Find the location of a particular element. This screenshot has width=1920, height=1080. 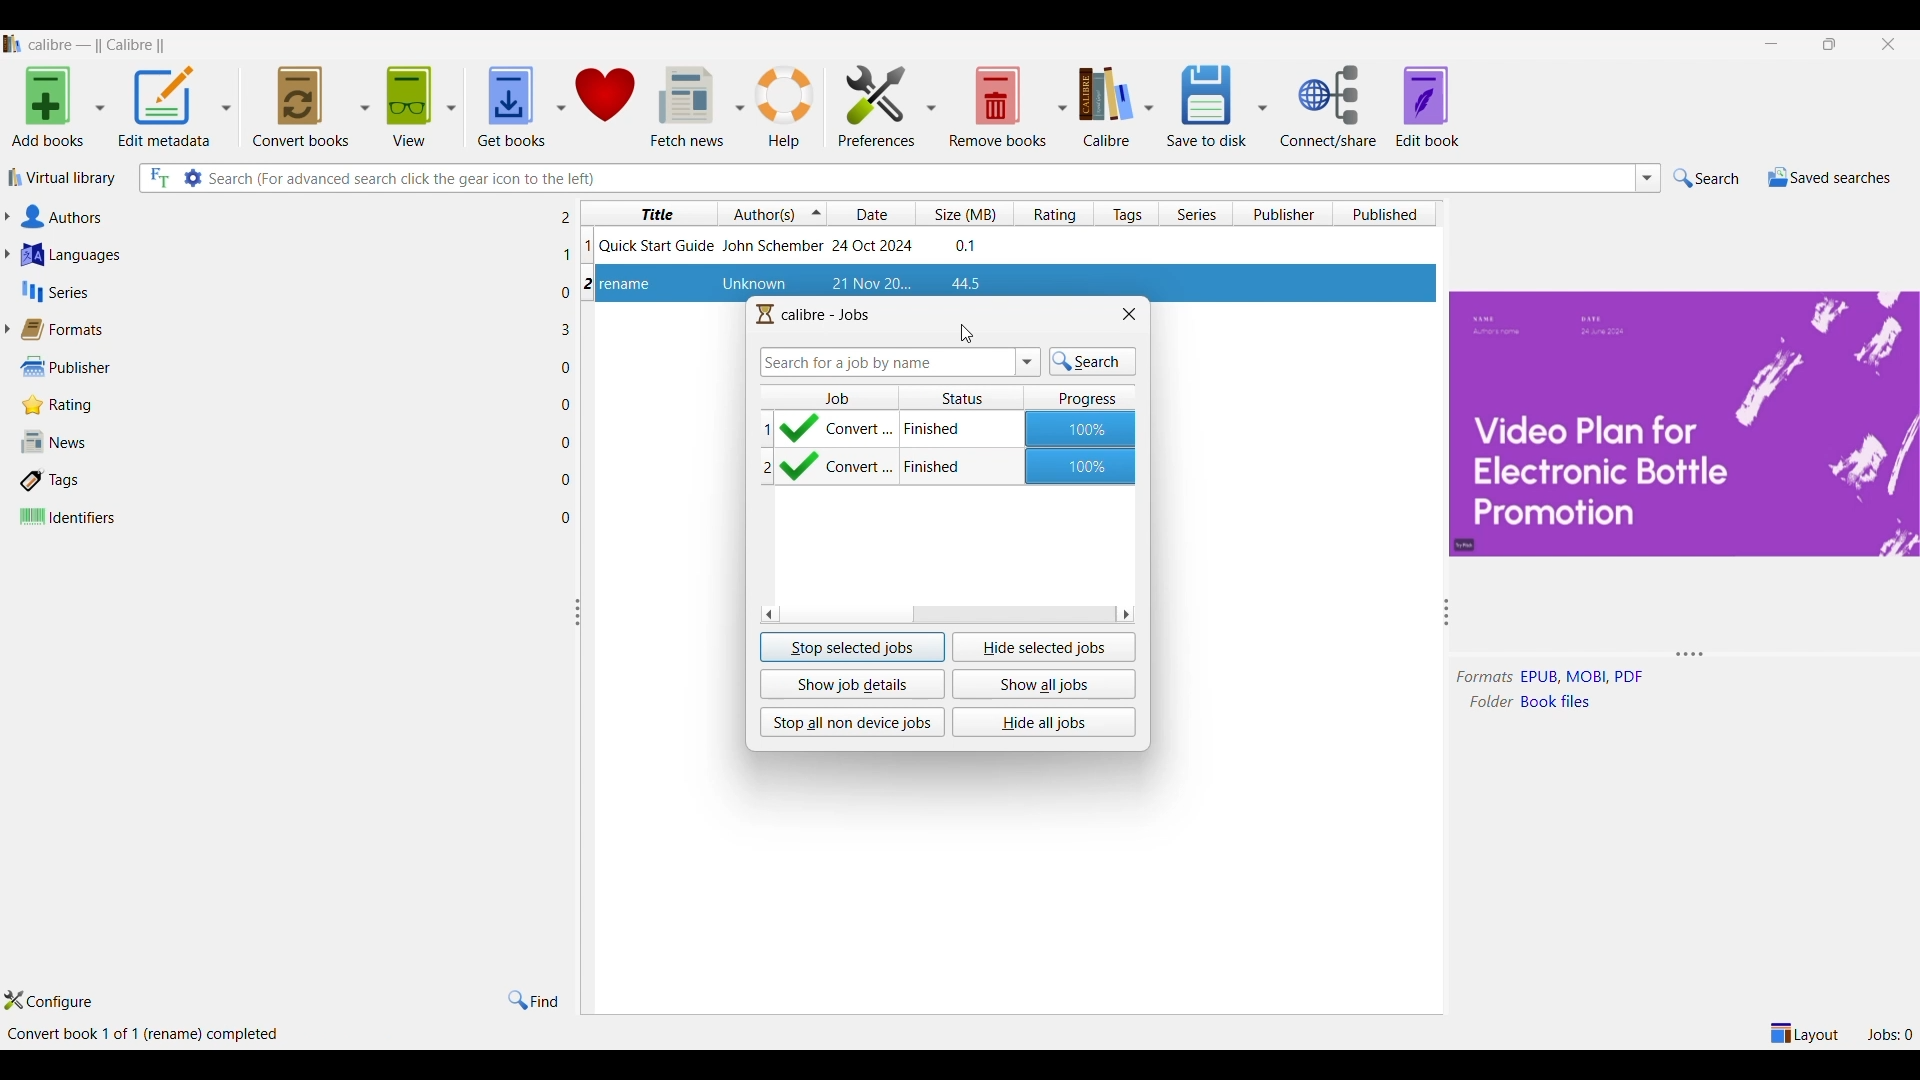

Search all files is located at coordinates (158, 178).